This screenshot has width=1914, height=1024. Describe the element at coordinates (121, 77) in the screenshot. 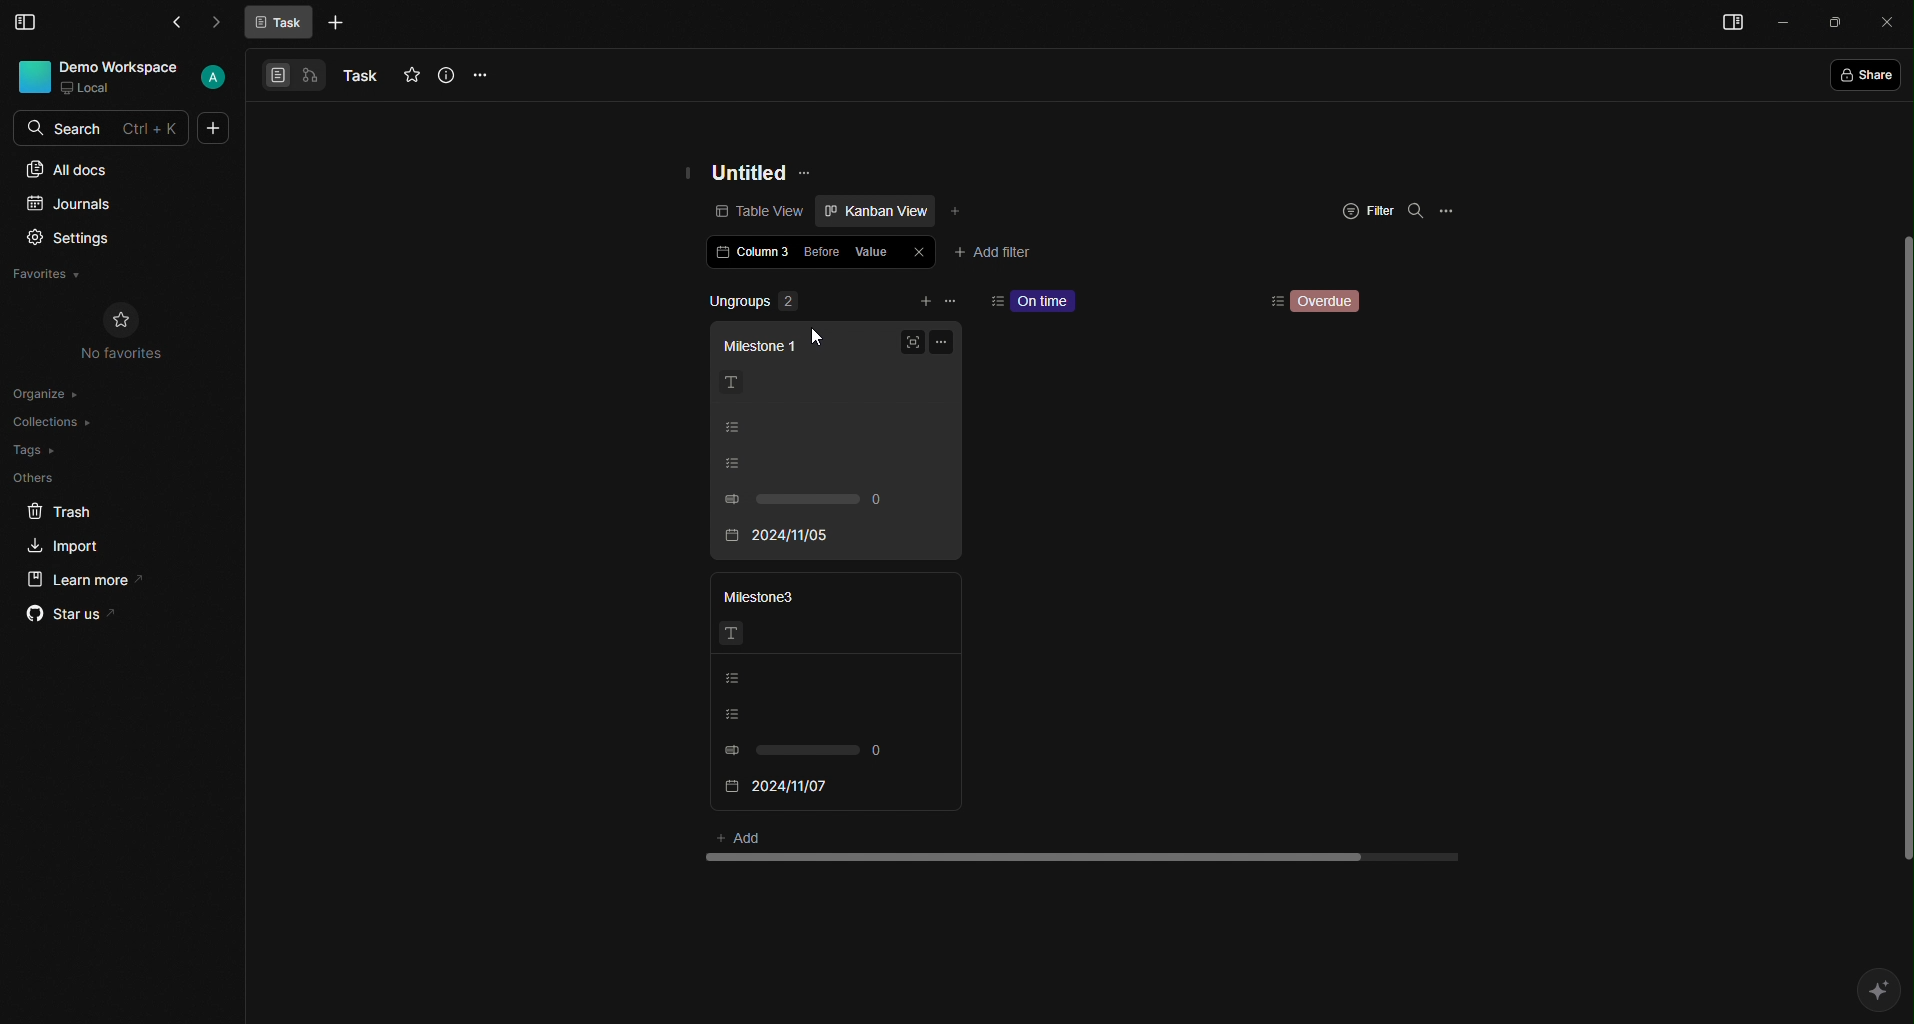

I see `User` at that location.